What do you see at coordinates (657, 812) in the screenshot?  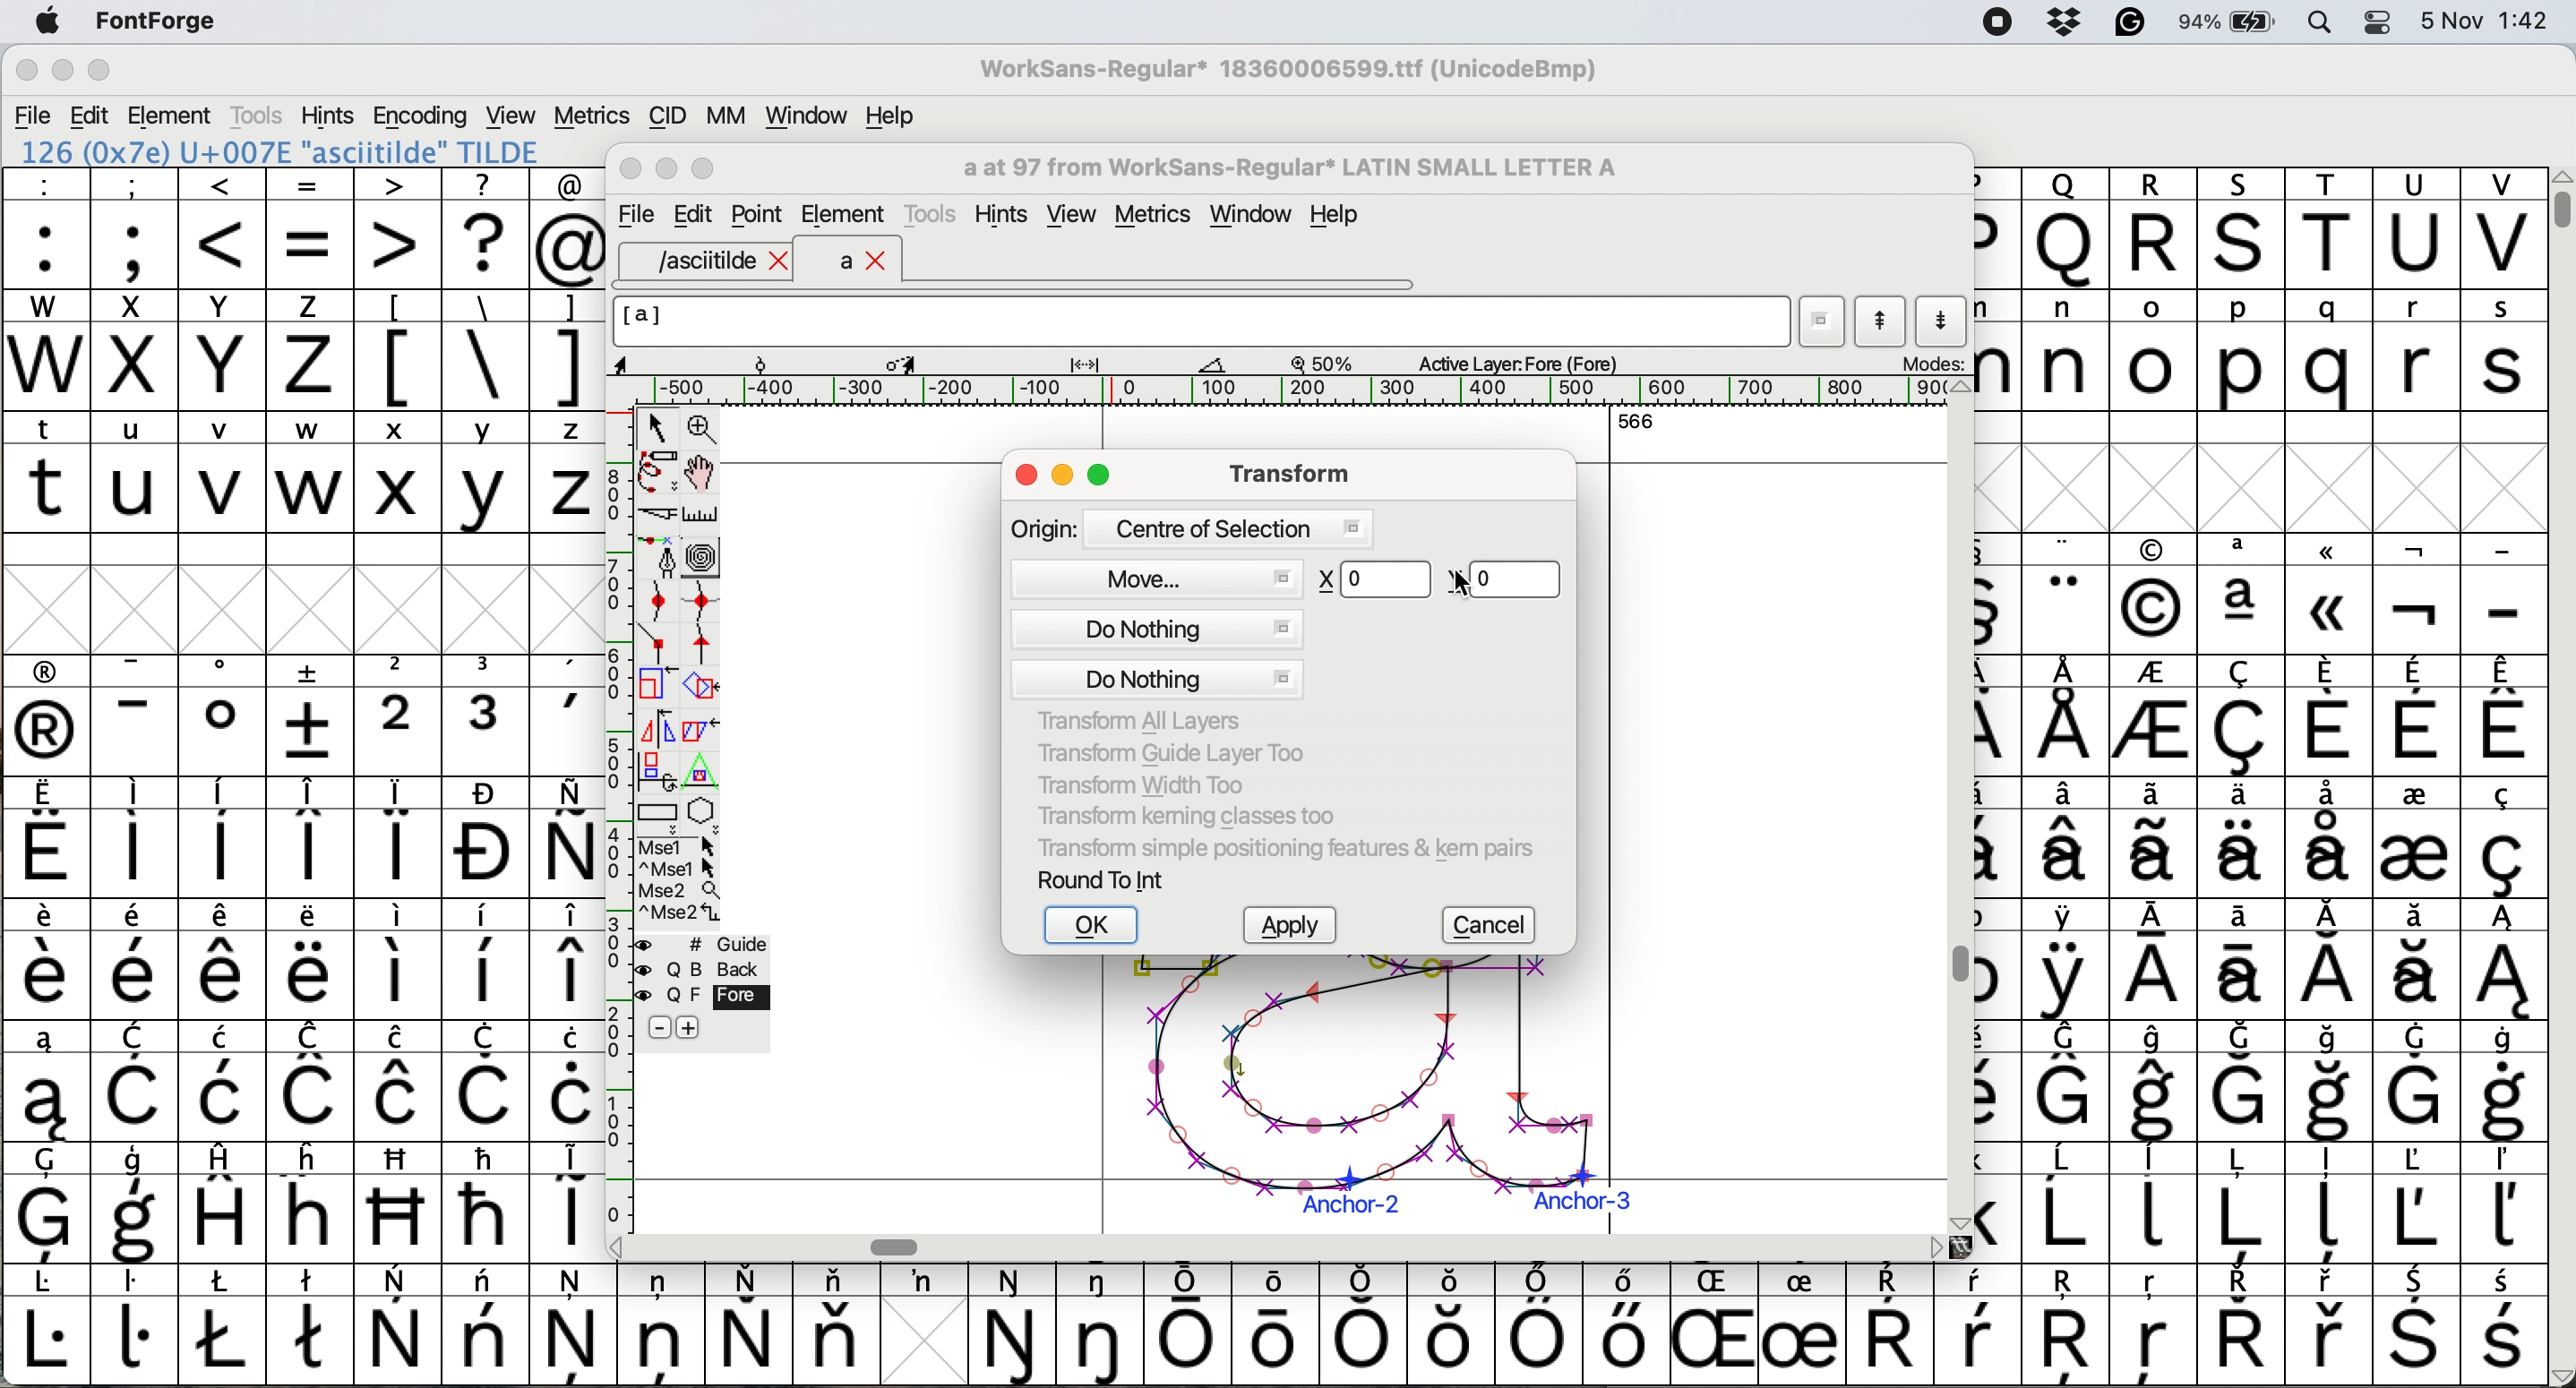 I see `Rectangle or box` at bounding box center [657, 812].